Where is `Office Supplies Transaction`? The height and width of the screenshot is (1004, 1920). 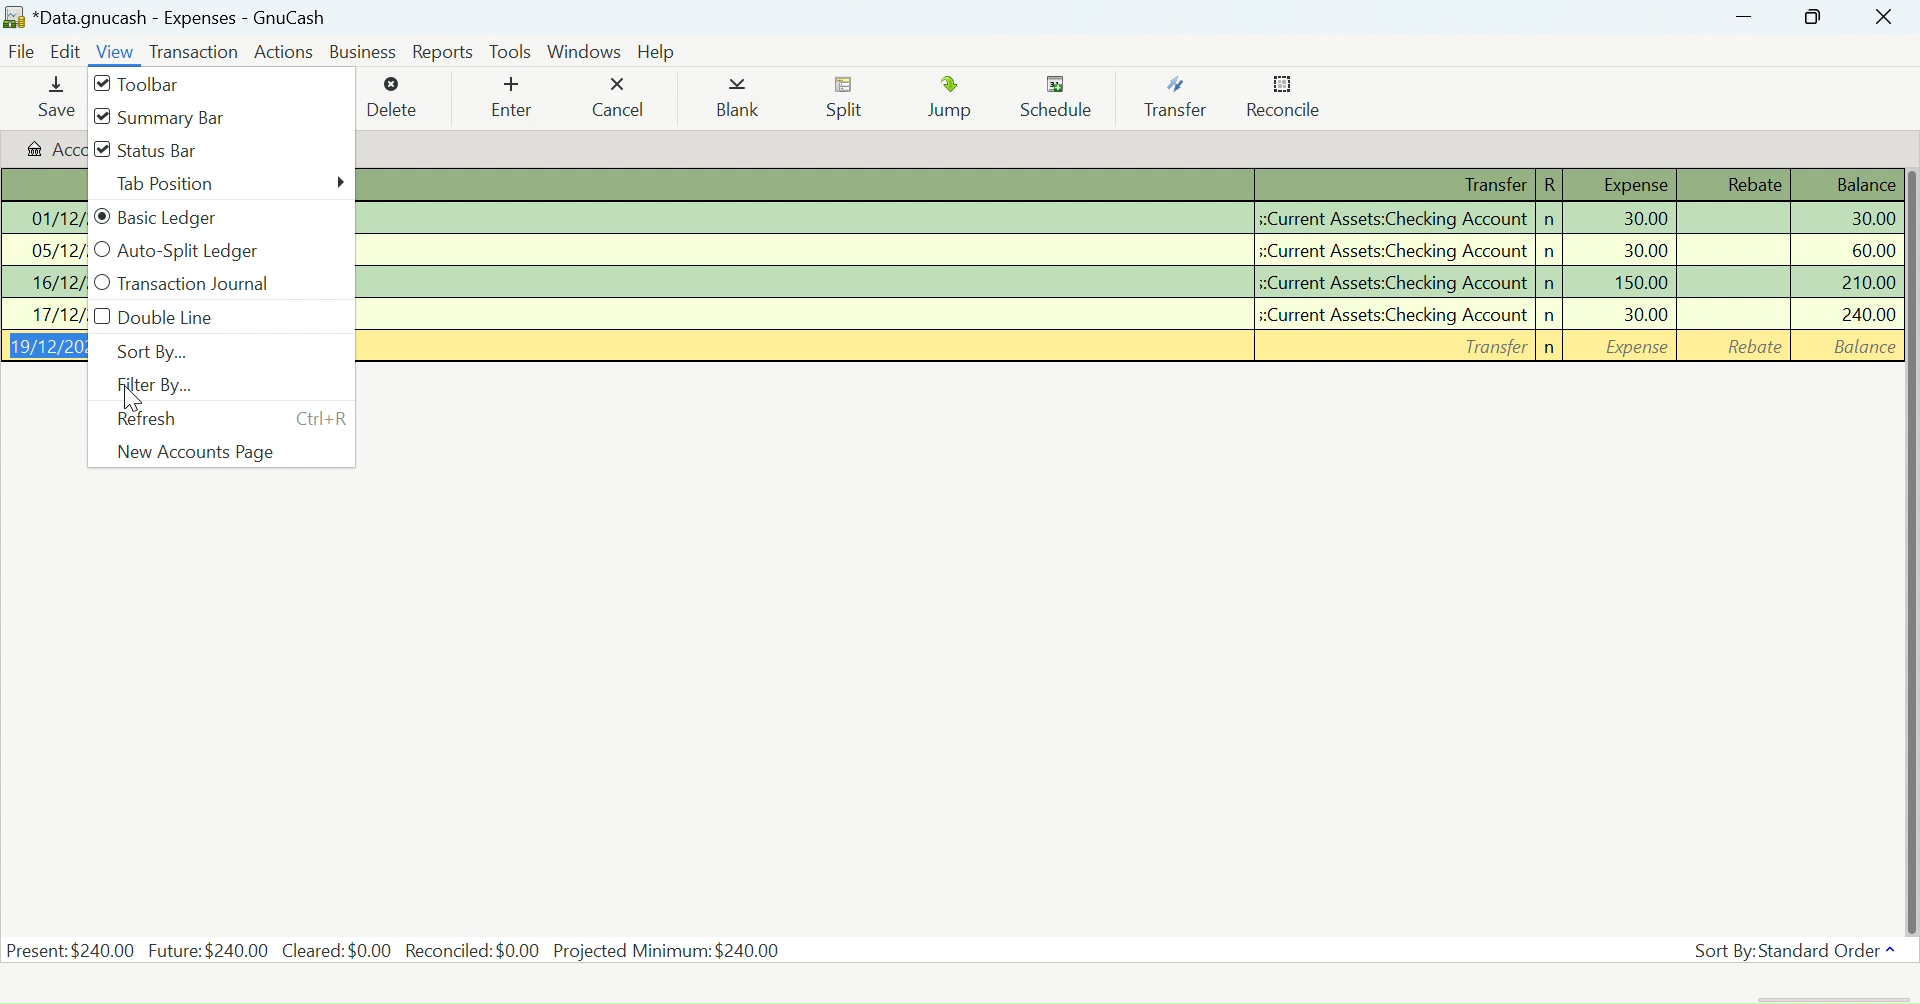 Office Supplies Transaction is located at coordinates (1130, 314).